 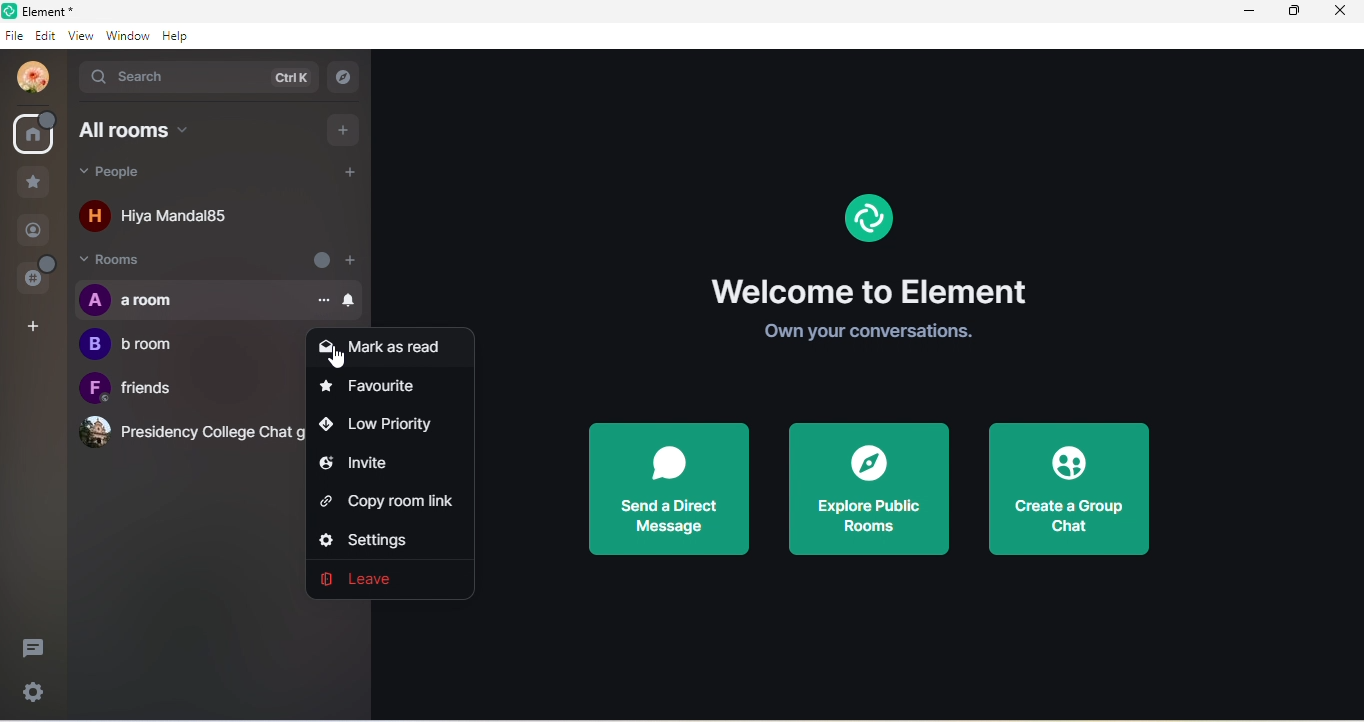 What do you see at coordinates (383, 425) in the screenshot?
I see `low priority` at bounding box center [383, 425].